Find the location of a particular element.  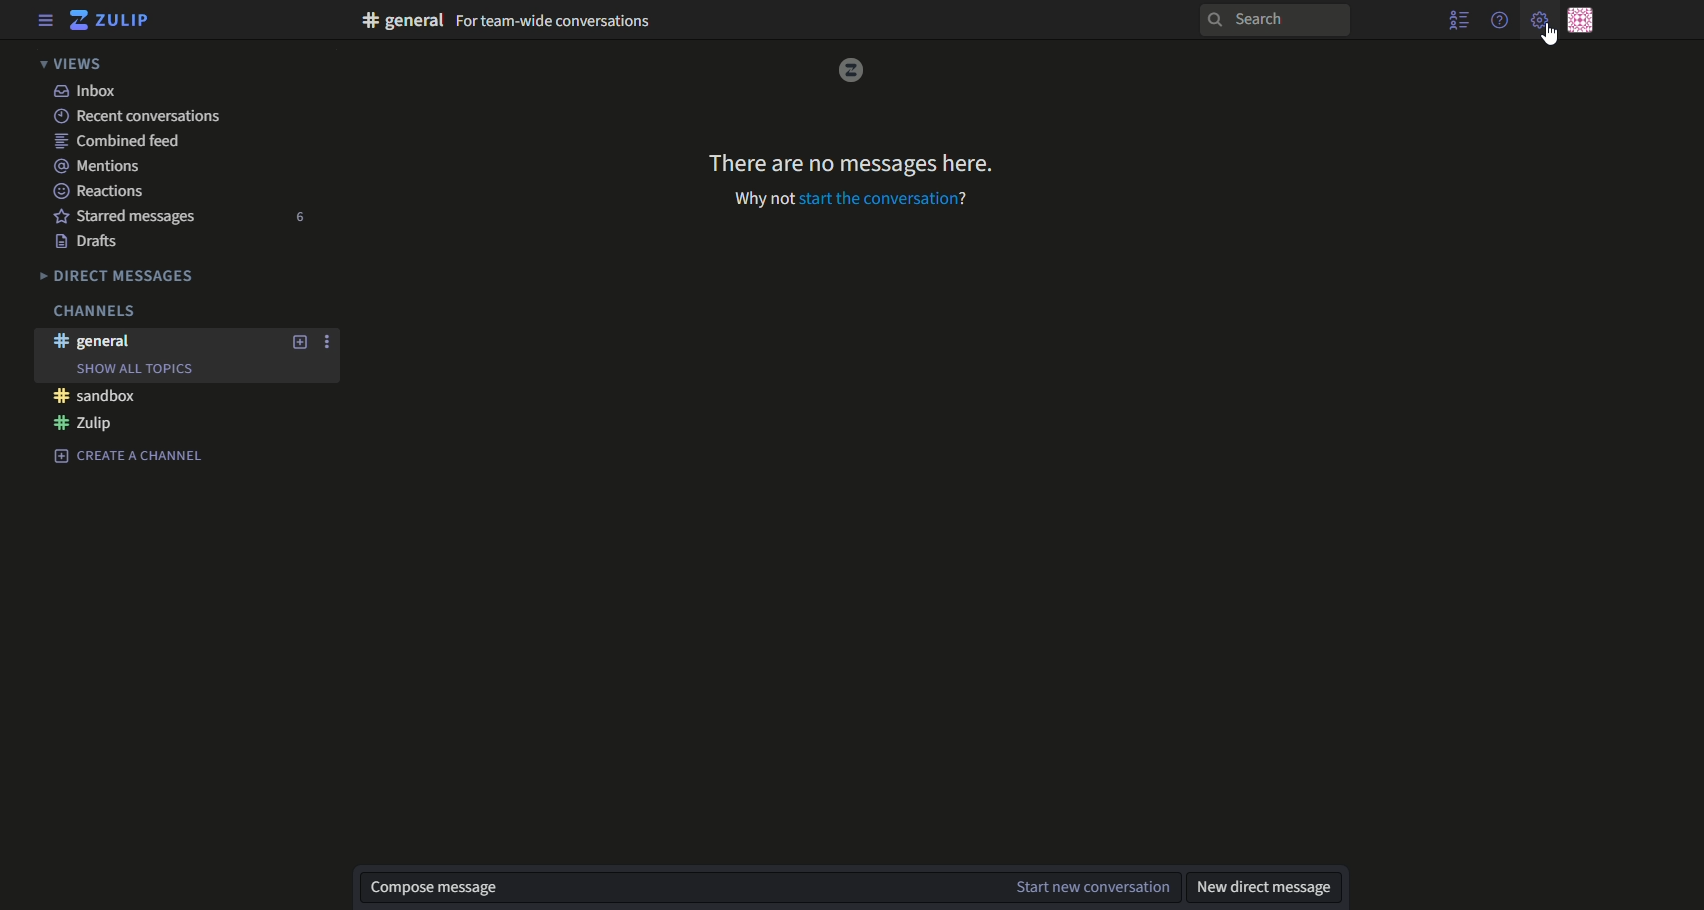

Channels is located at coordinates (92, 311).